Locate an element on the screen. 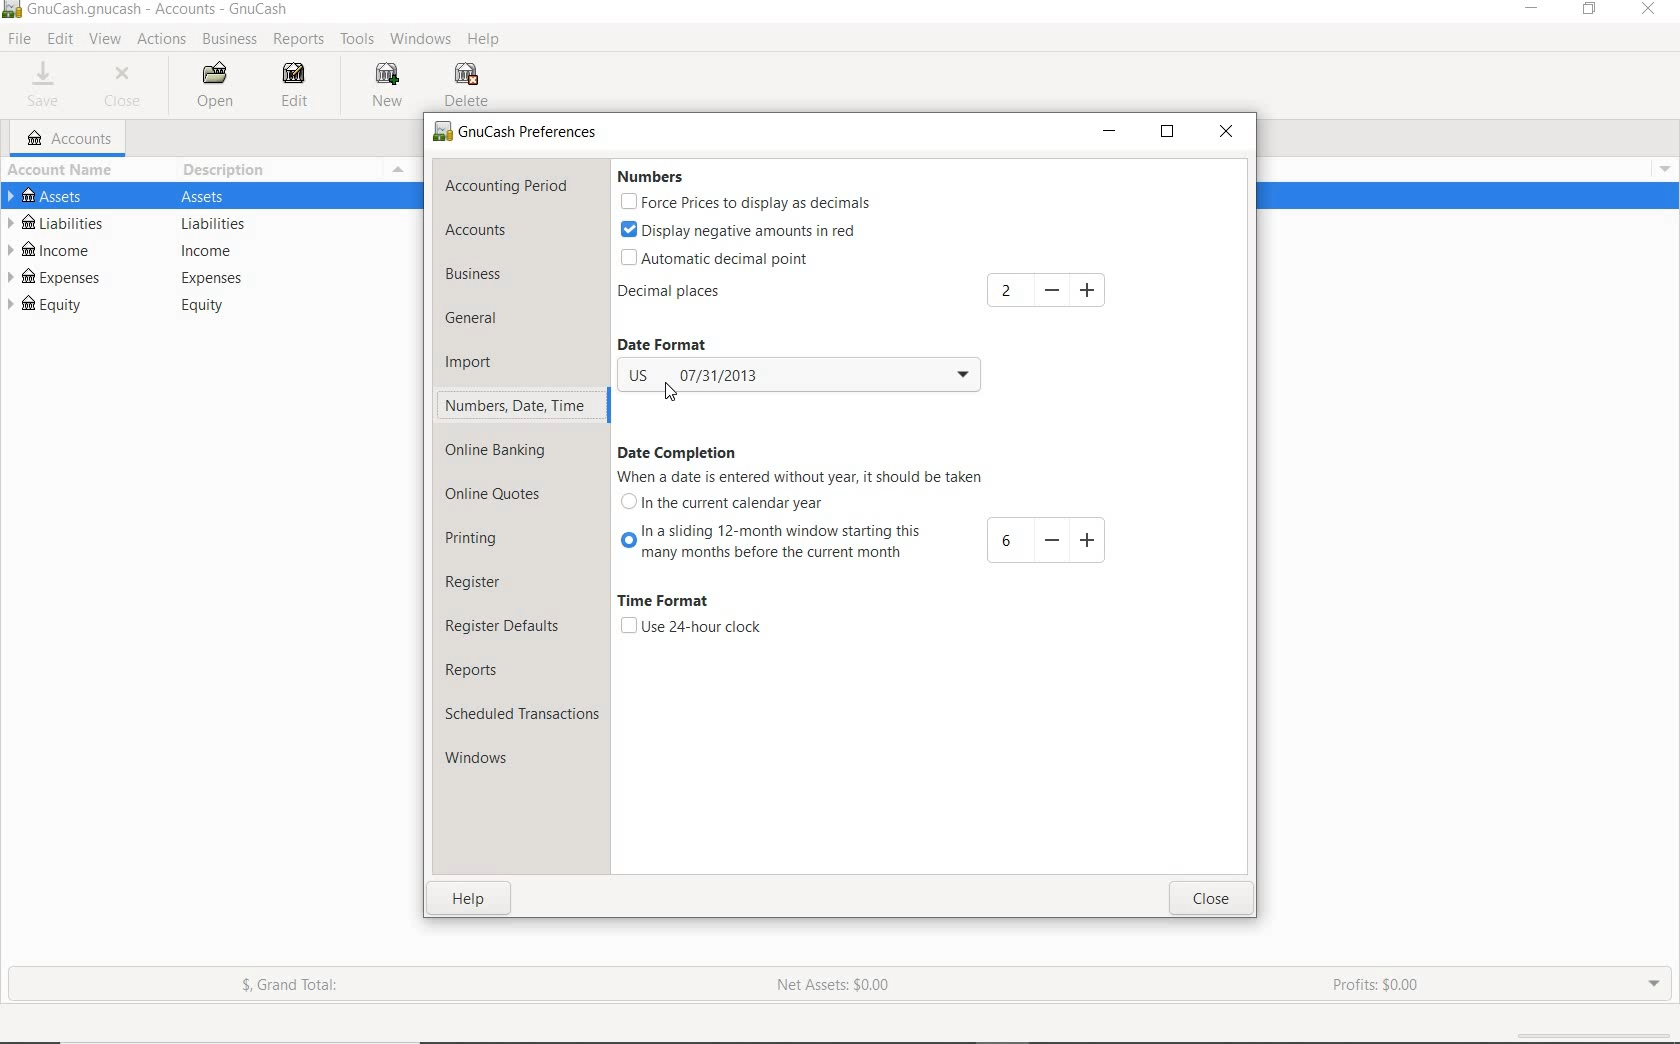 This screenshot has height=1044, width=1680. numbers, date, time is located at coordinates (515, 405).